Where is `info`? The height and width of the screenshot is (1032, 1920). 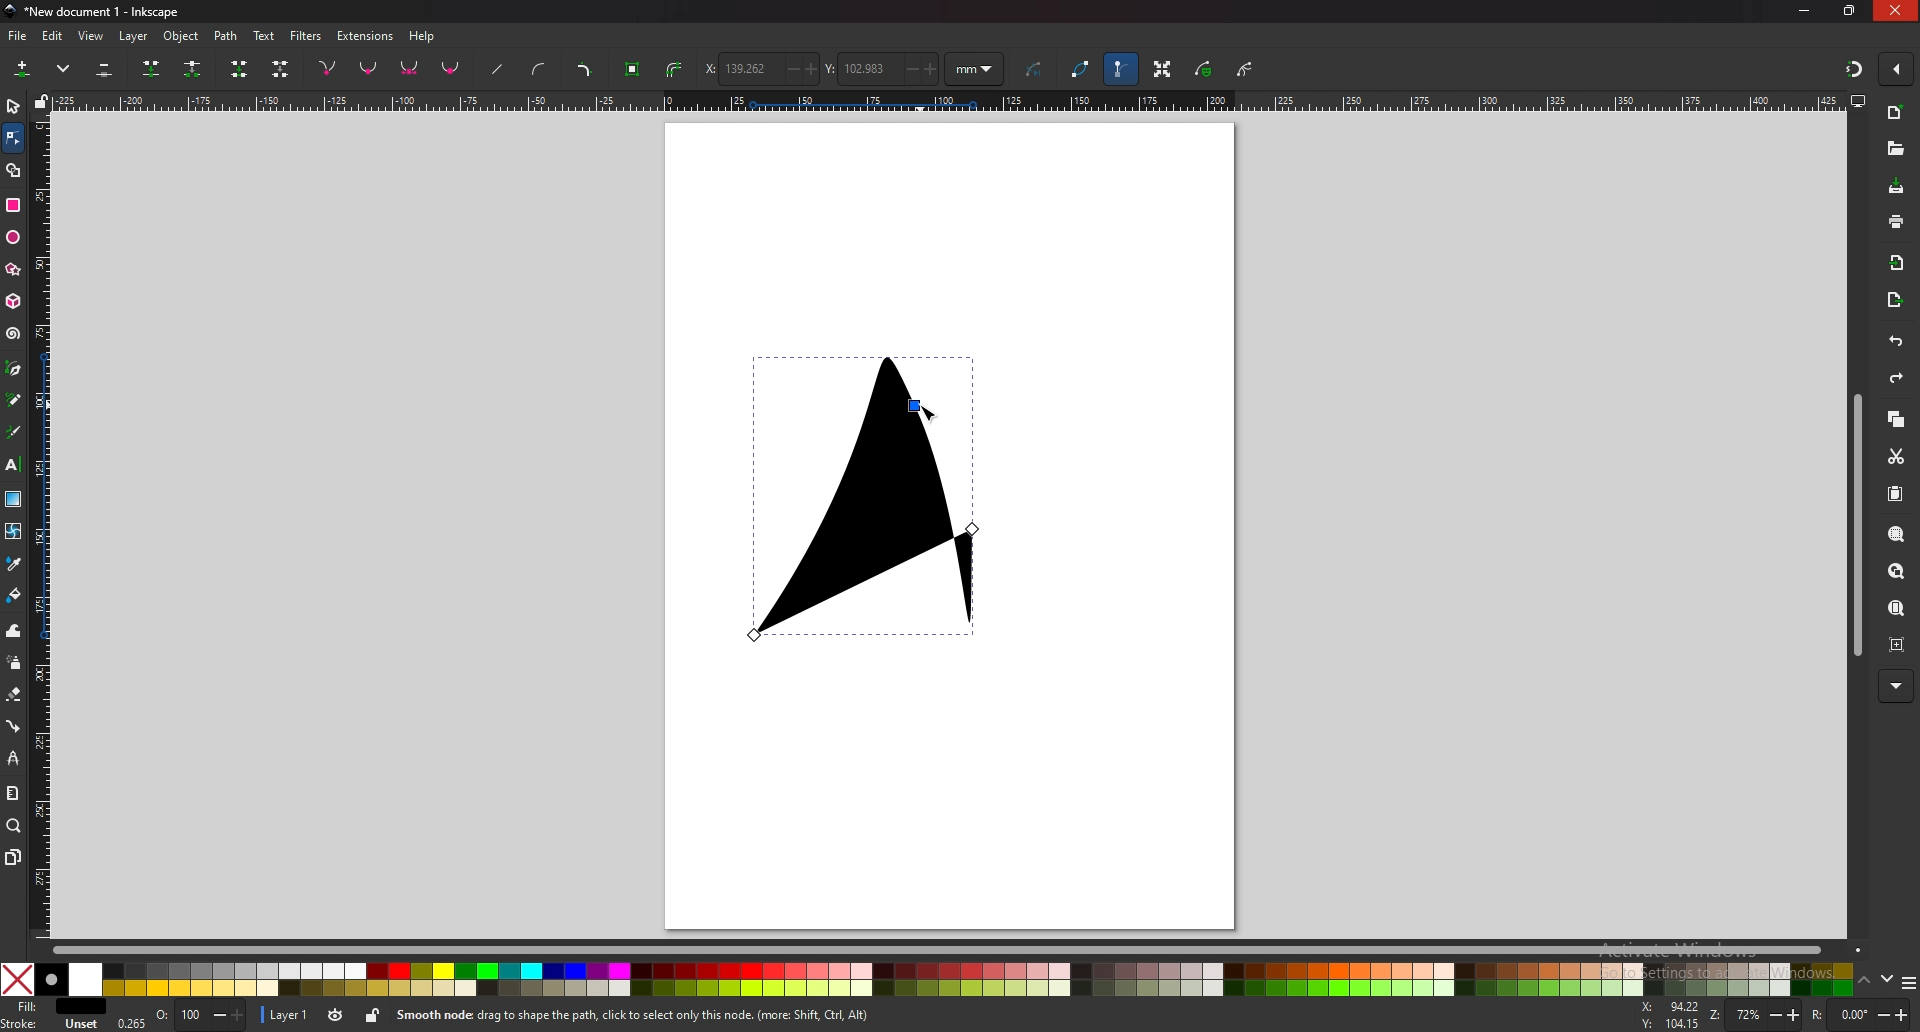 info is located at coordinates (679, 1015).